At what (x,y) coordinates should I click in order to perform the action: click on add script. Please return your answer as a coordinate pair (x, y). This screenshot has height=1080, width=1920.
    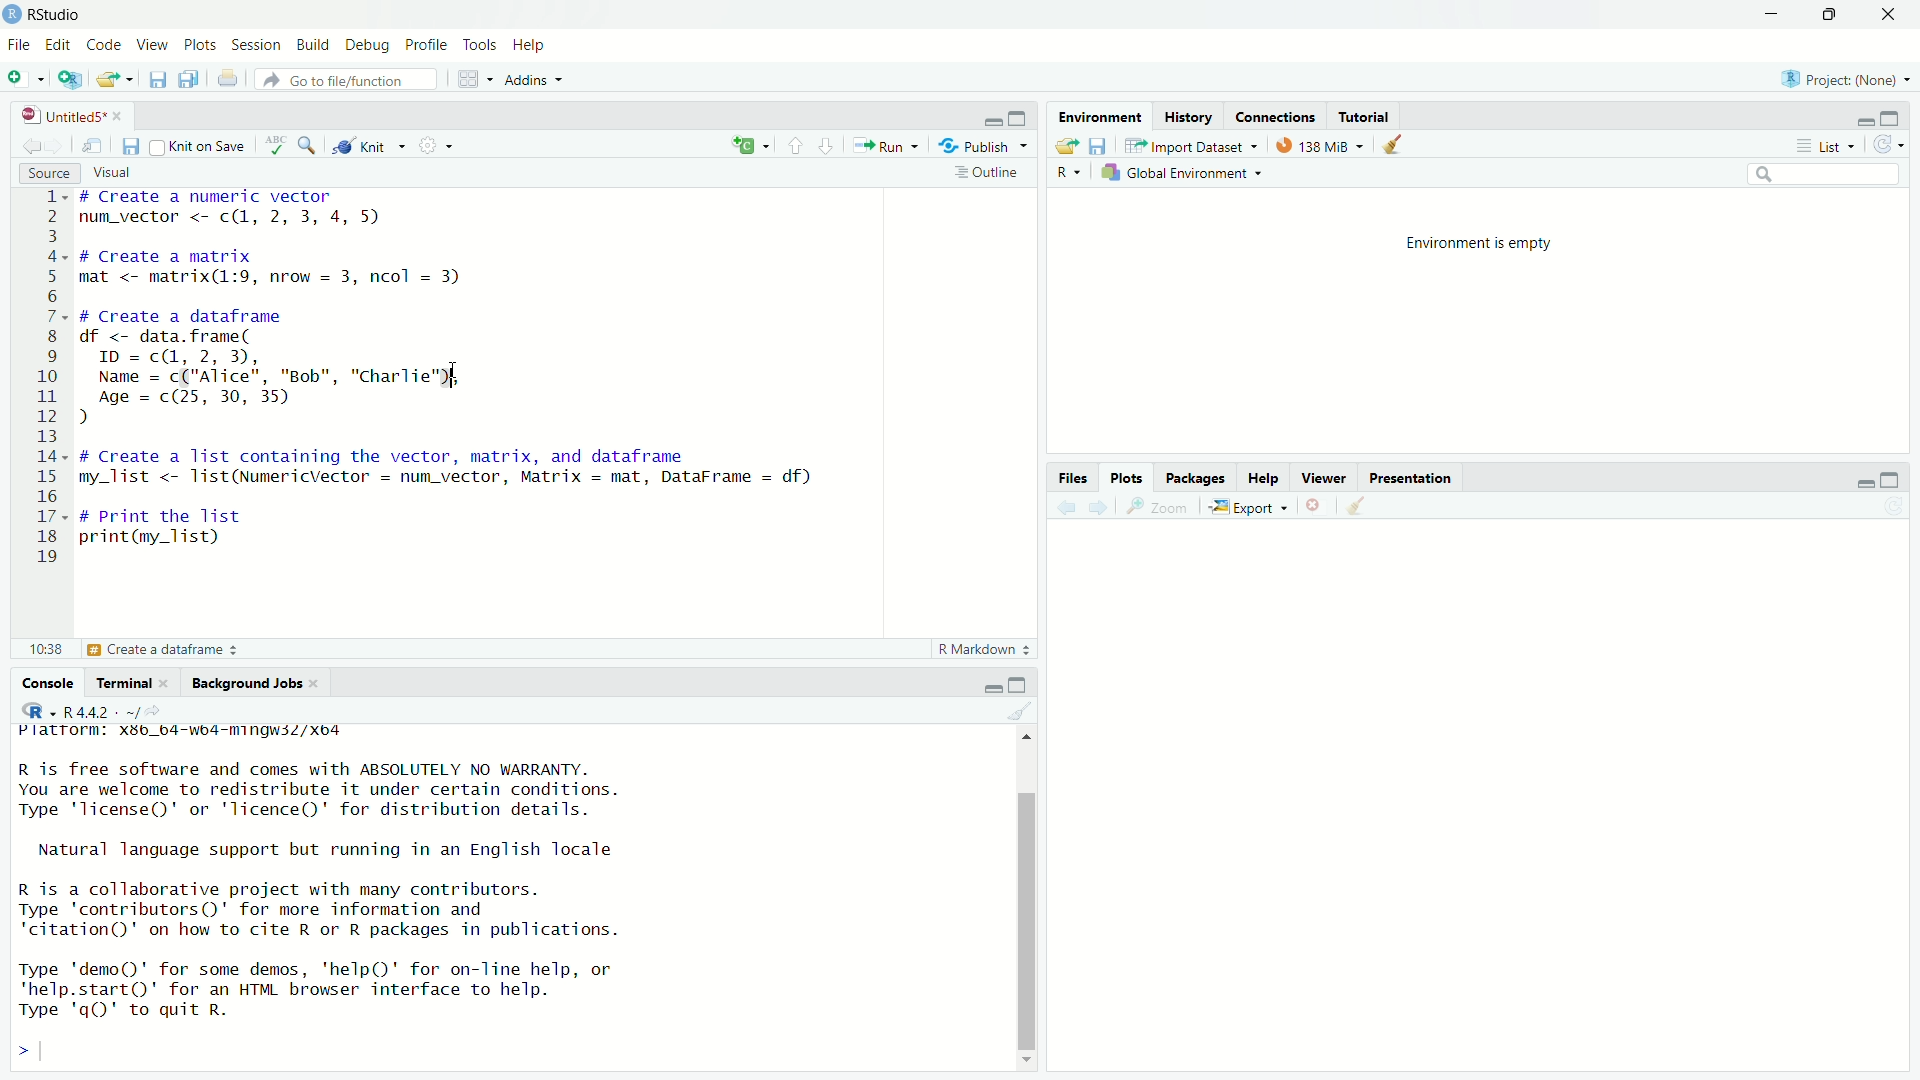
    Looking at the image, I should click on (70, 82).